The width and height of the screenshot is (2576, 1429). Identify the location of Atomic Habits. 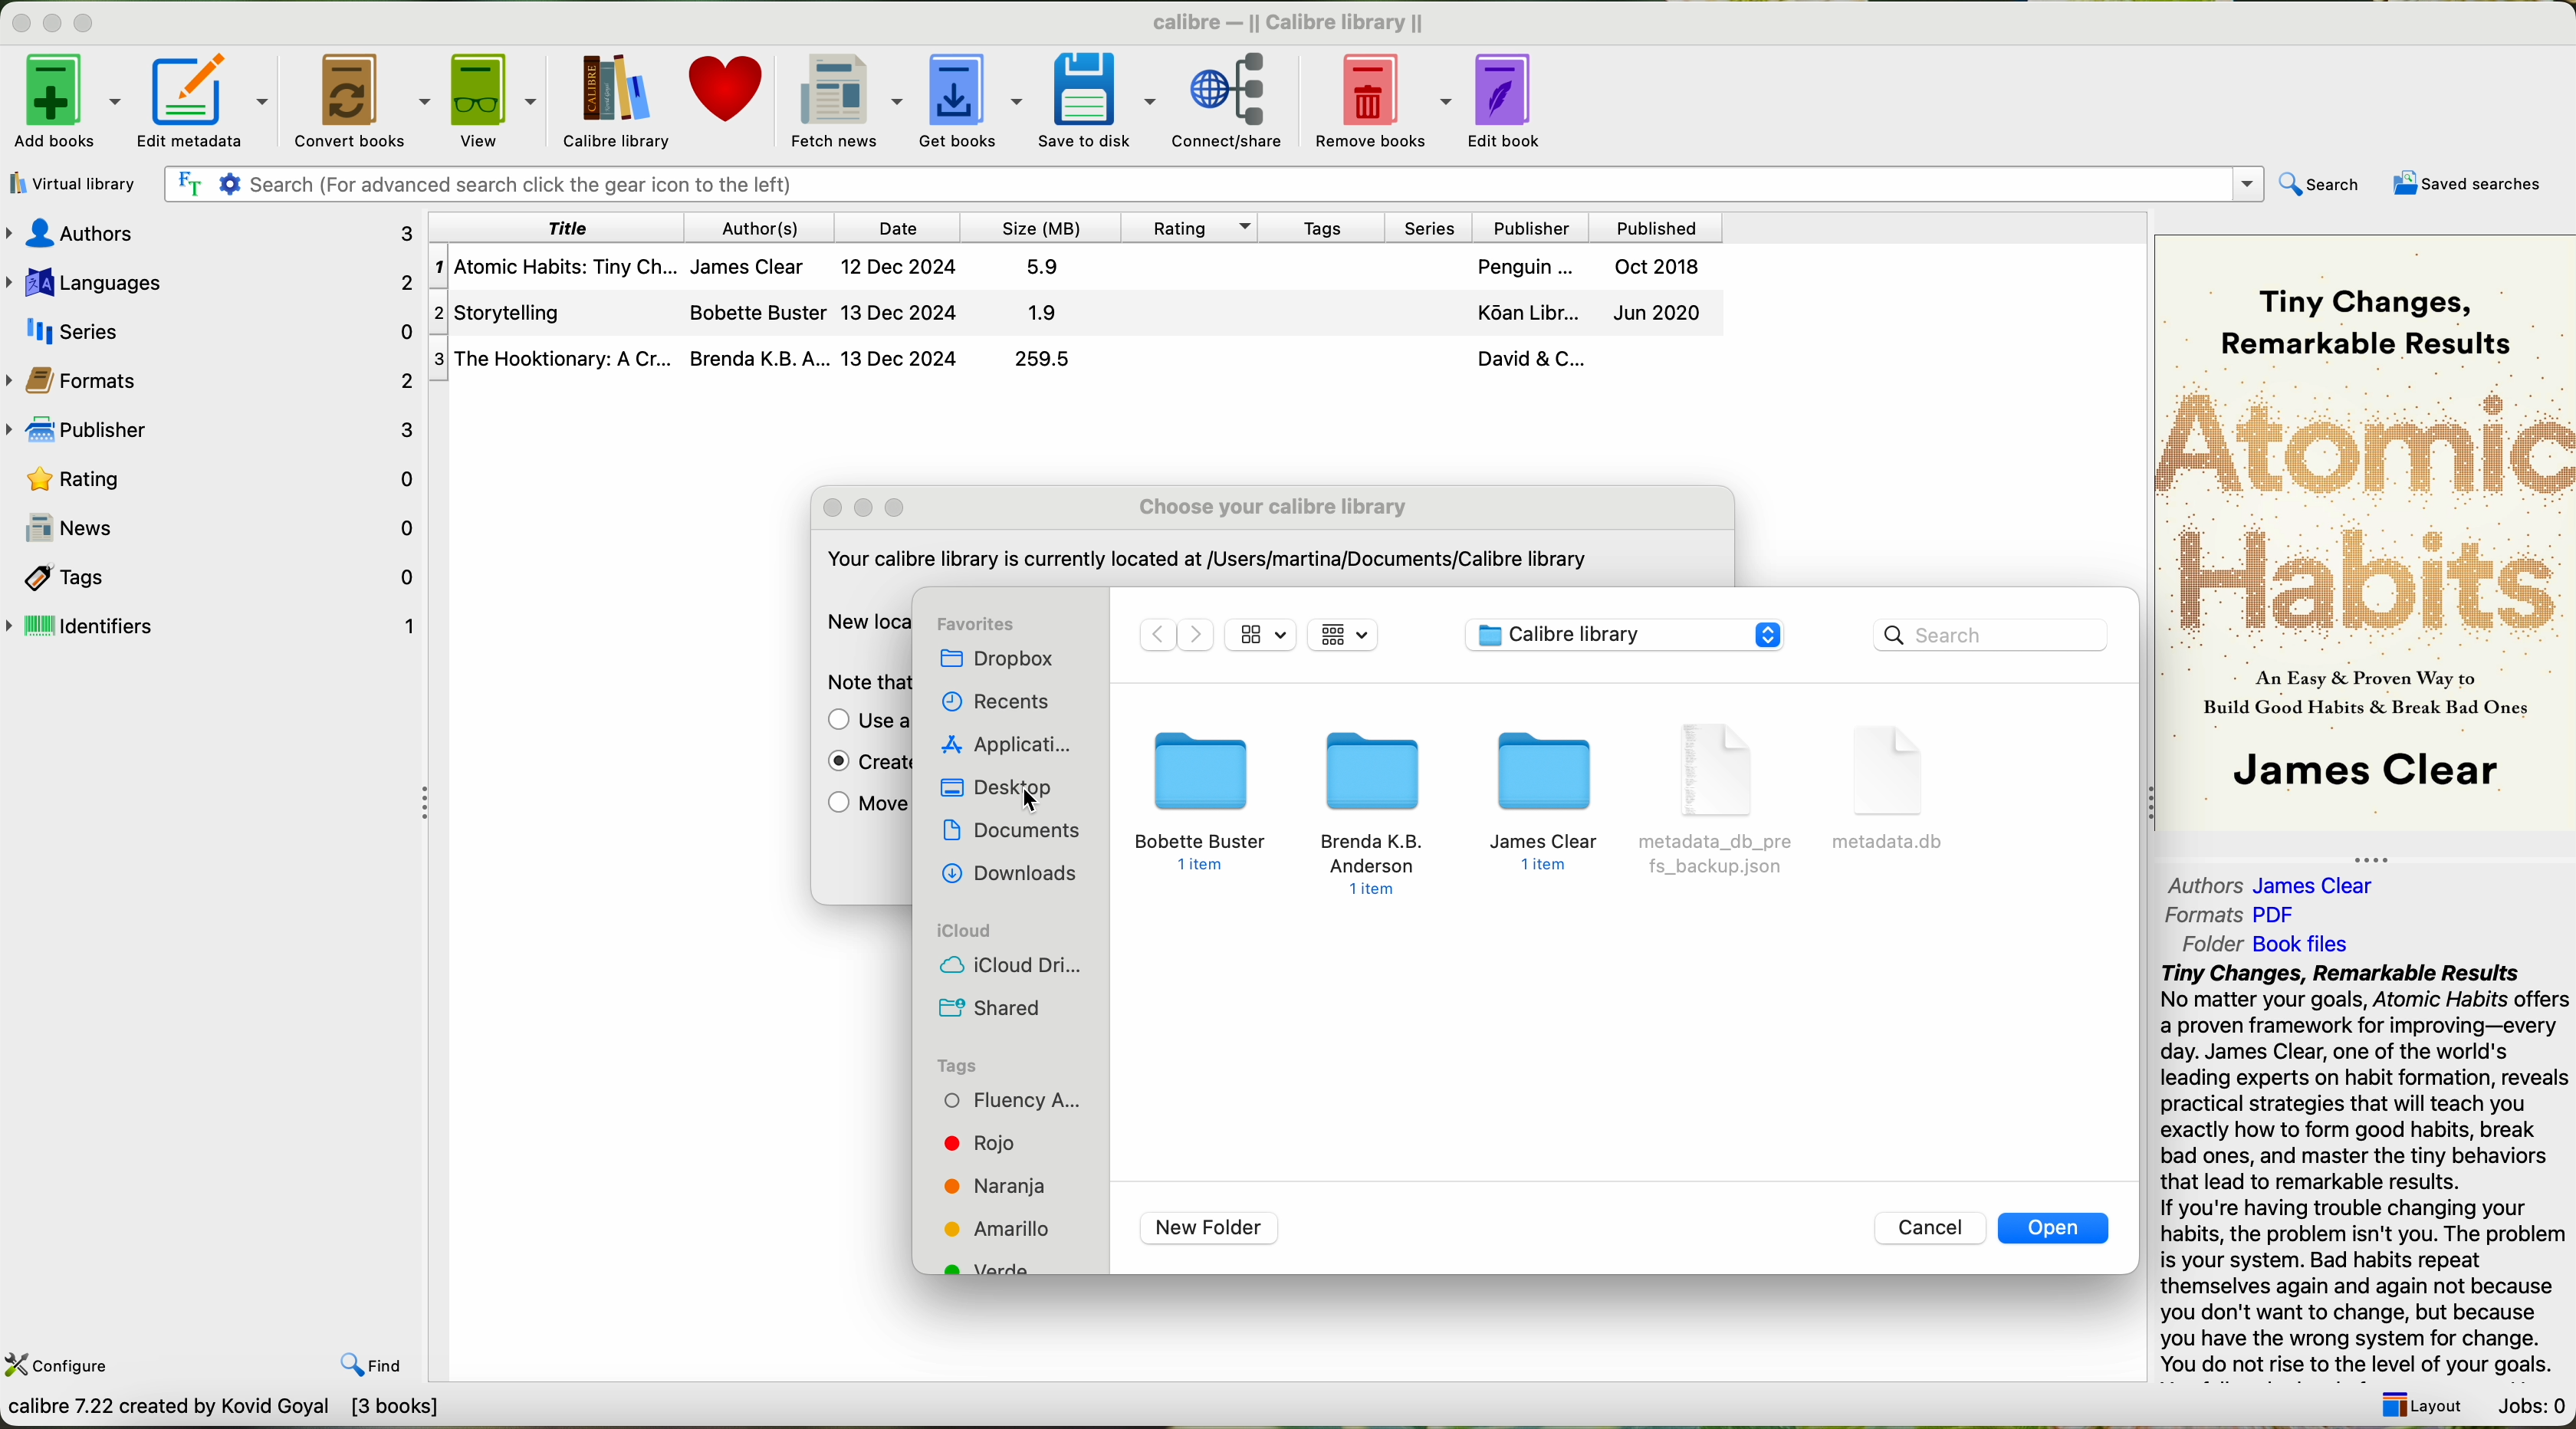
(2367, 509).